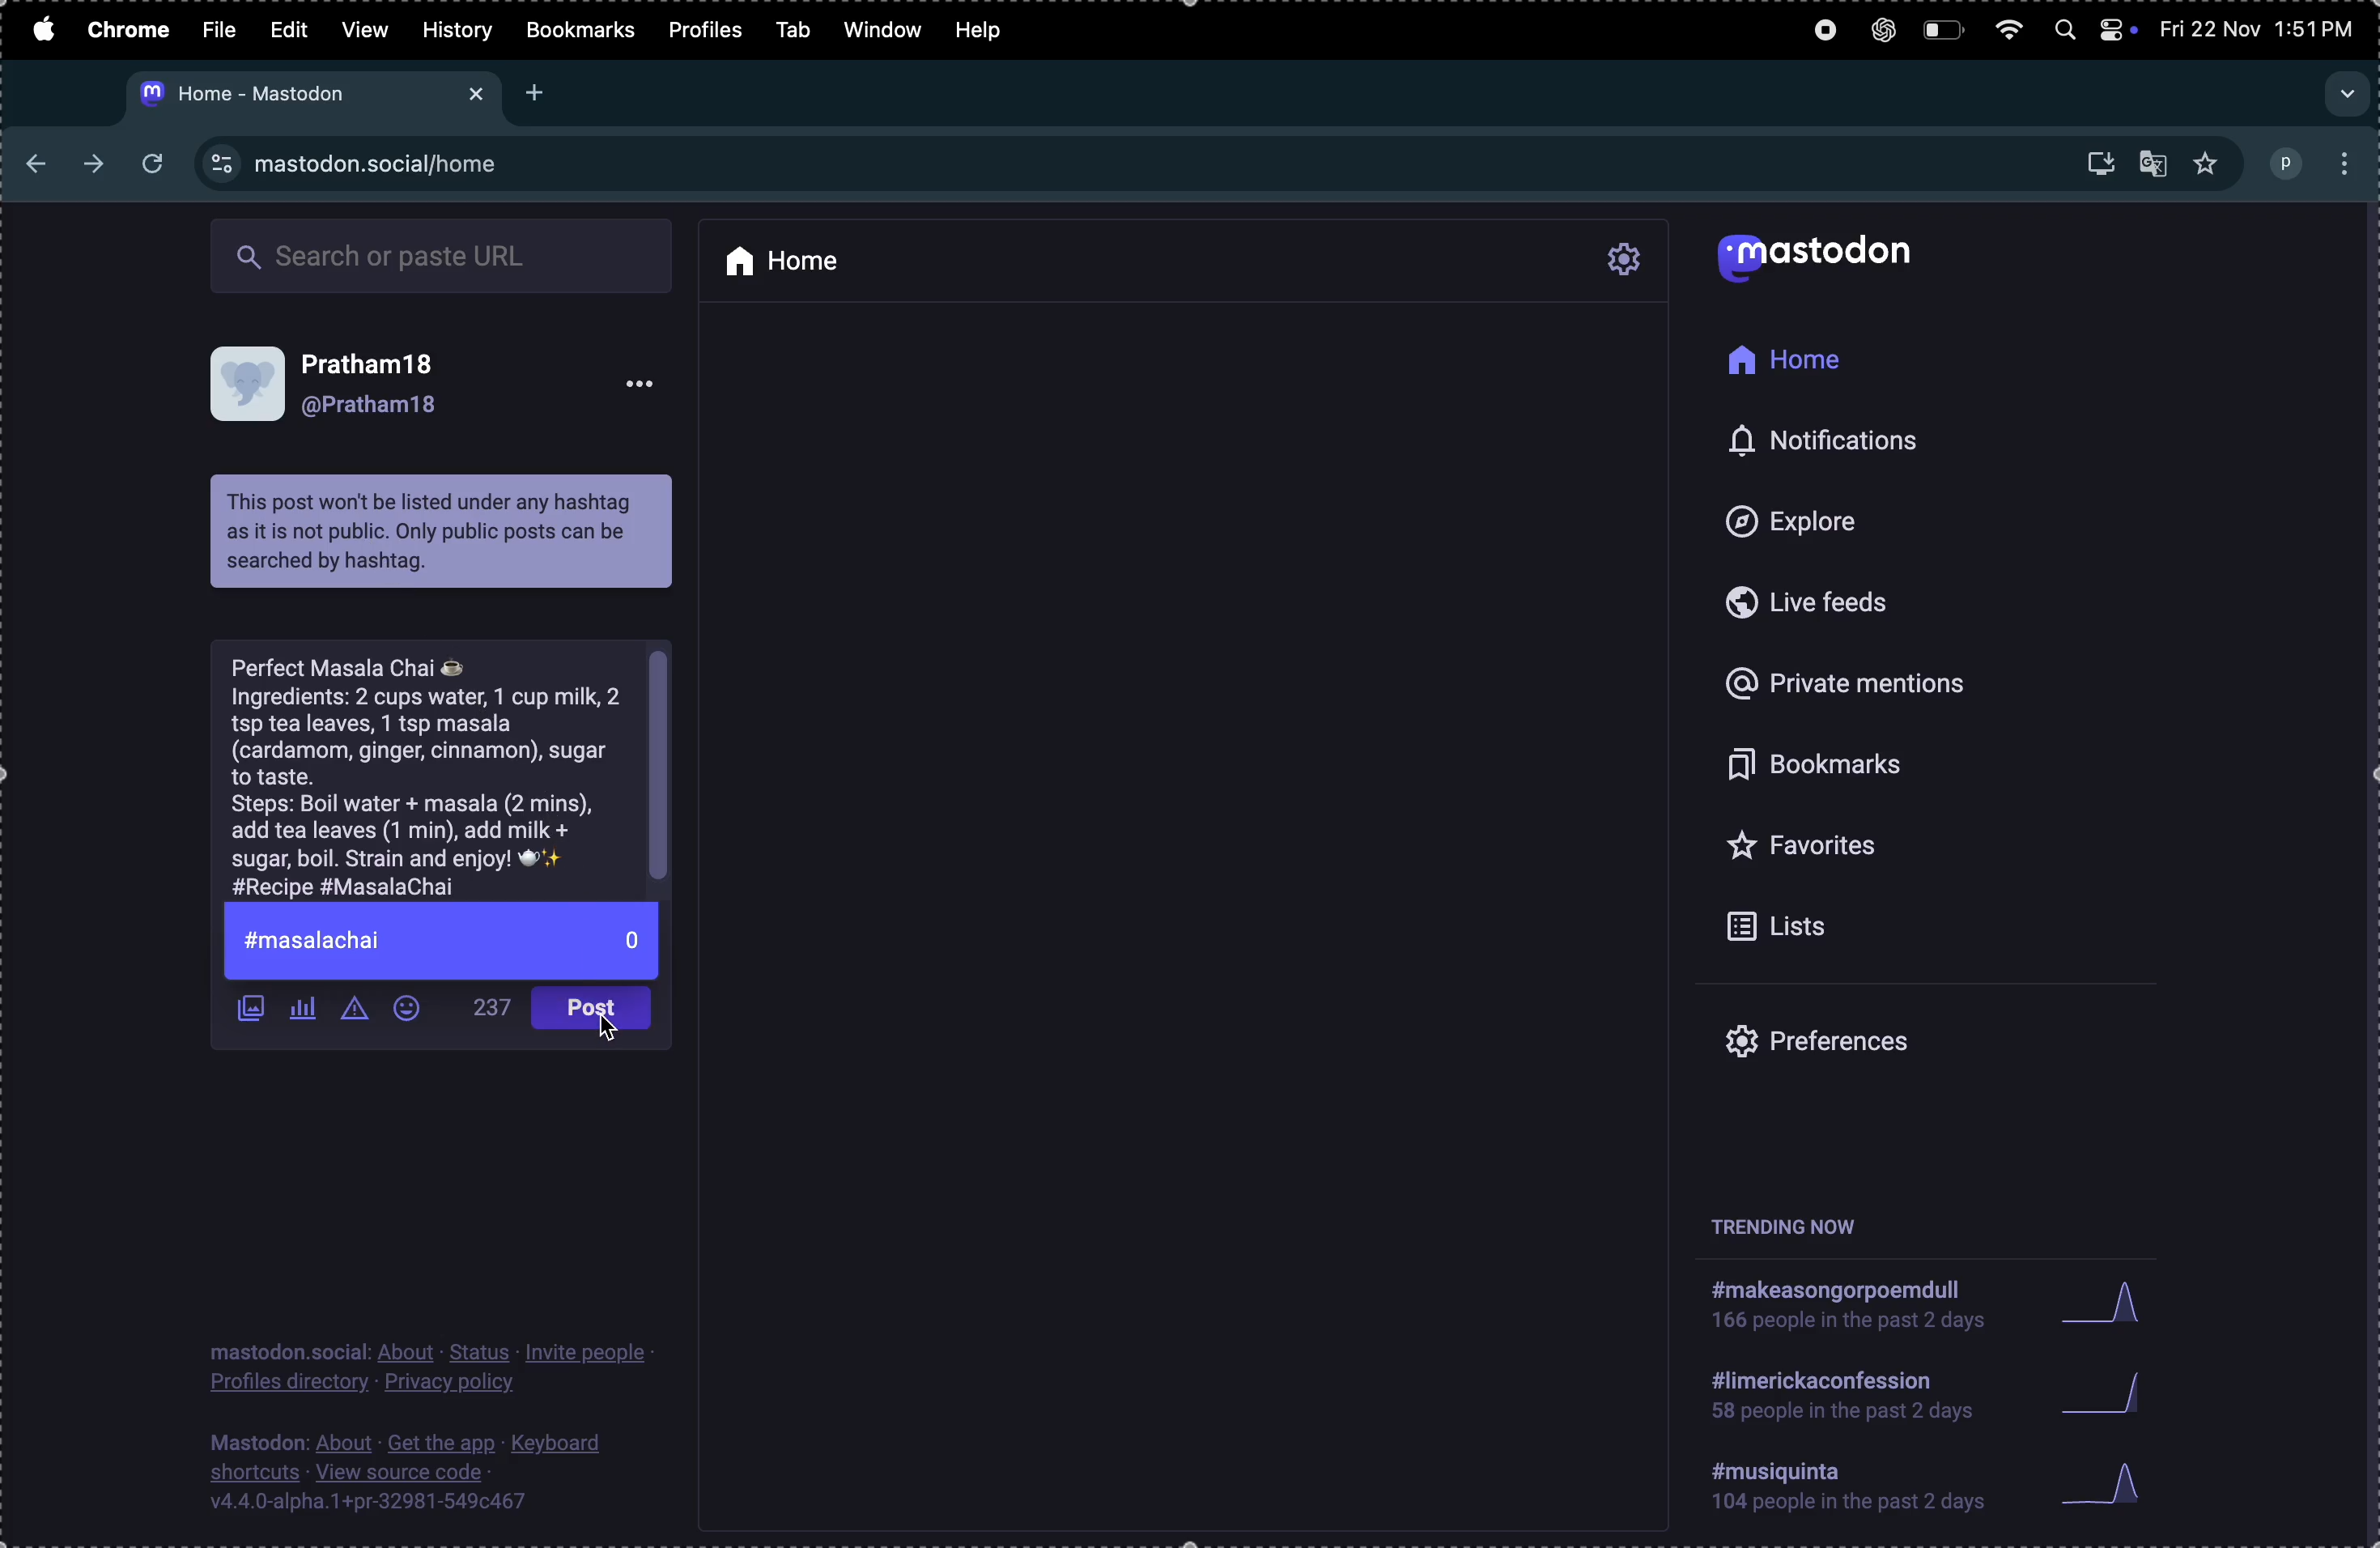 The width and height of the screenshot is (2380, 1548). What do you see at coordinates (2206, 164) in the screenshot?
I see `favourites` at bounding box center [2206, 164].